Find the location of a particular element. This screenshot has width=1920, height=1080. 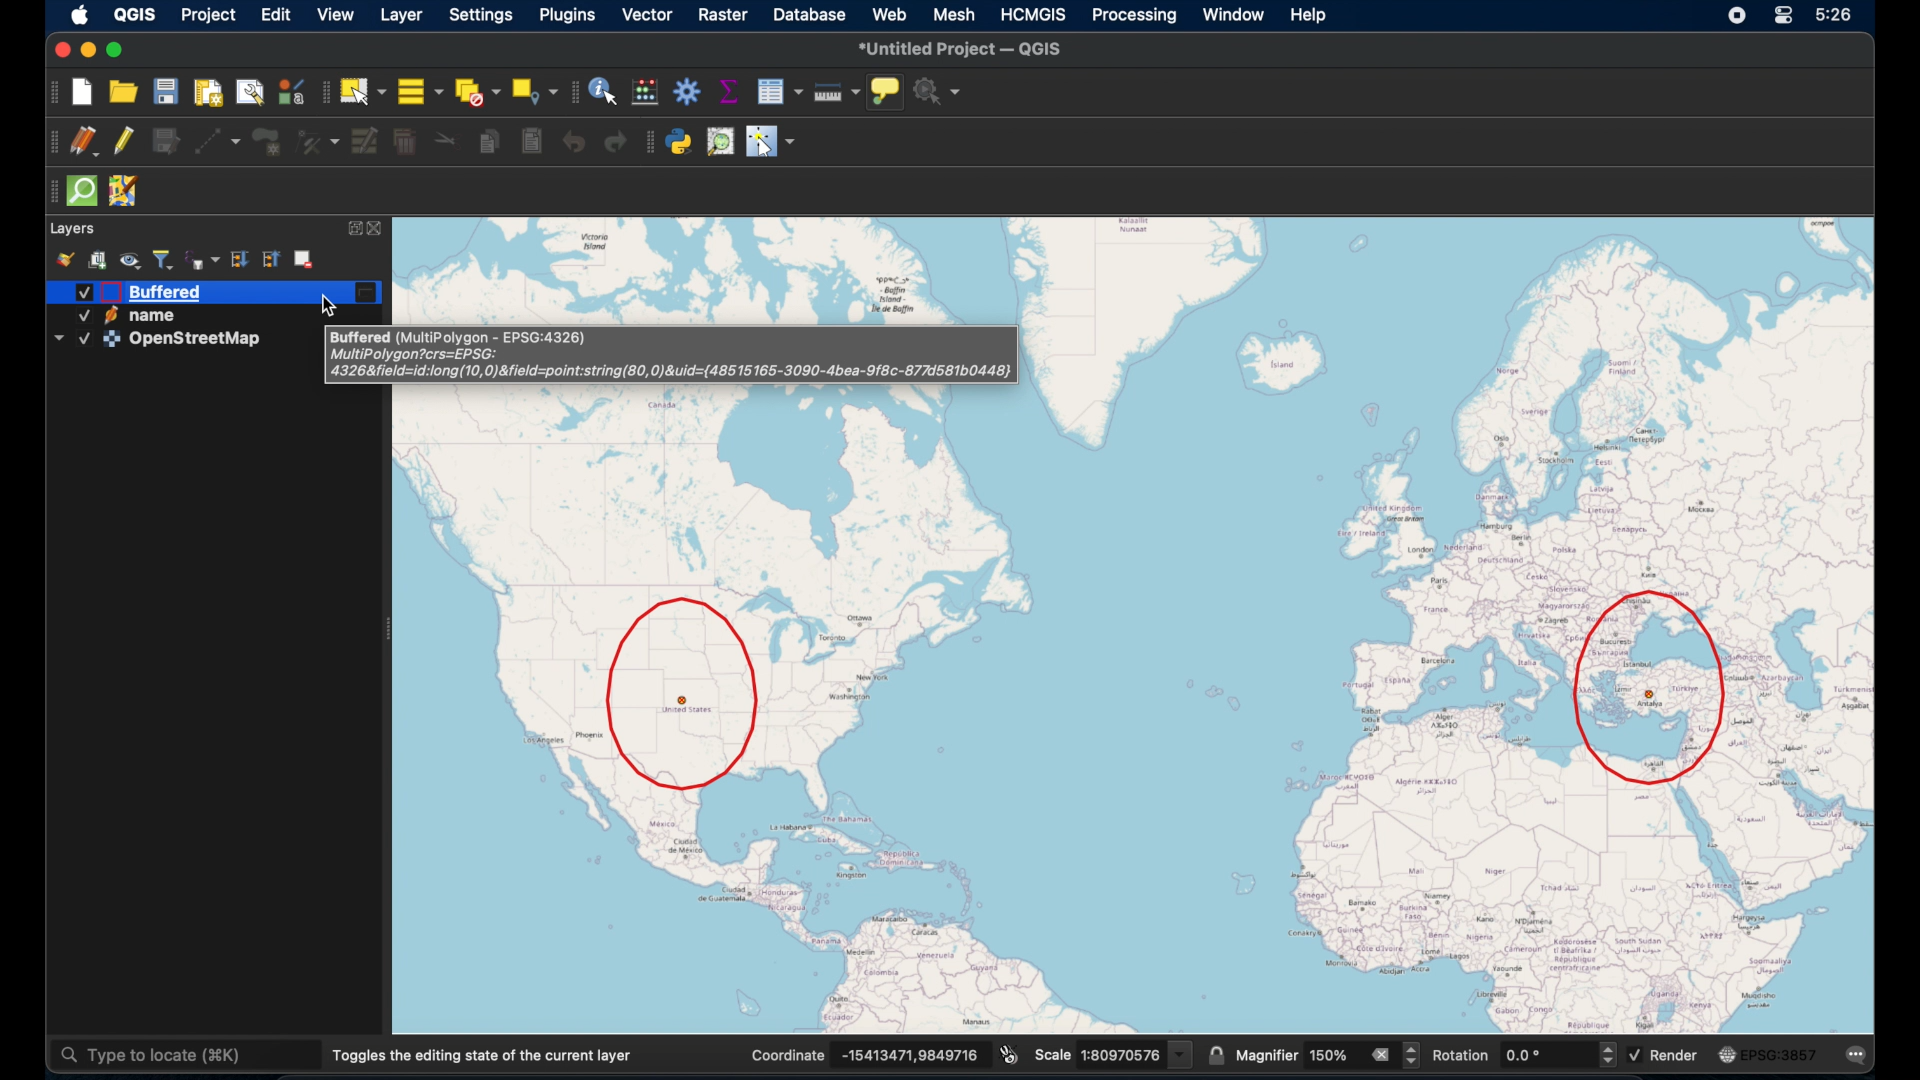

buffer around feature is located at coordinates (1651, 691).